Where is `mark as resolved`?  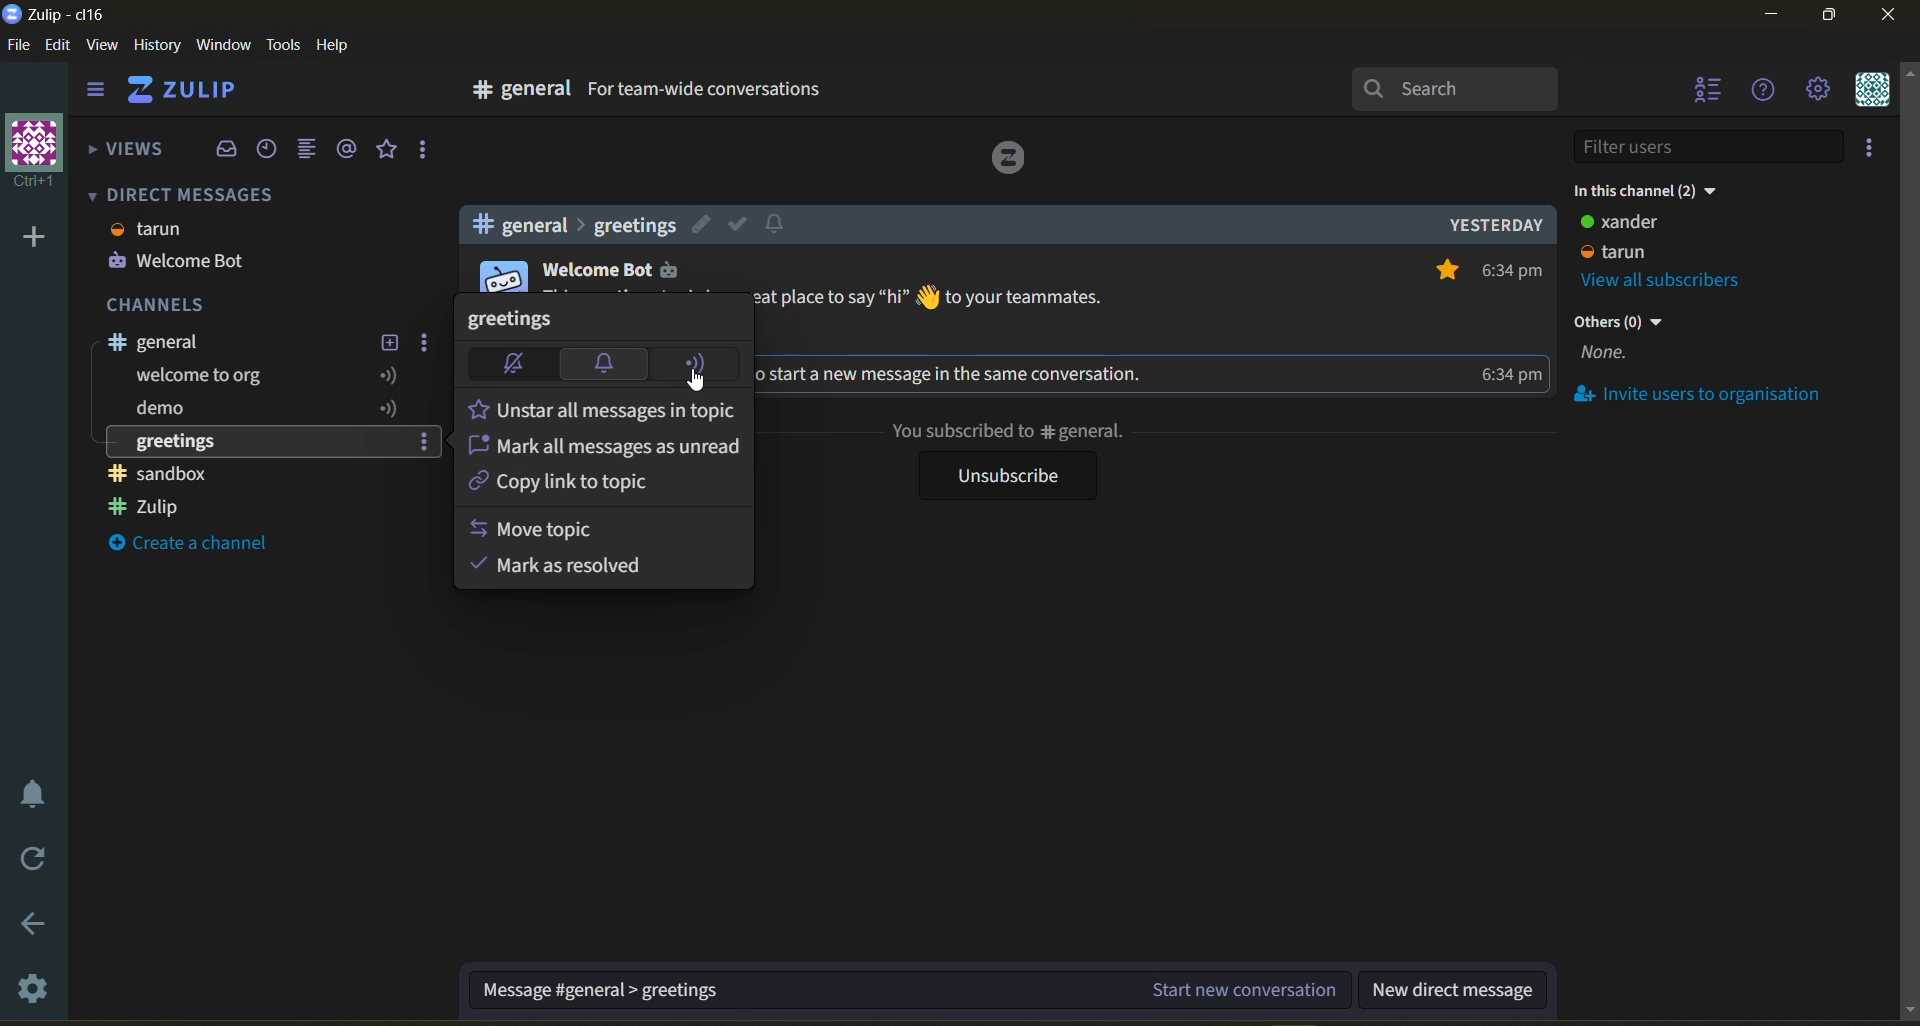 mark as resolved is located at coordinates (570, 570).